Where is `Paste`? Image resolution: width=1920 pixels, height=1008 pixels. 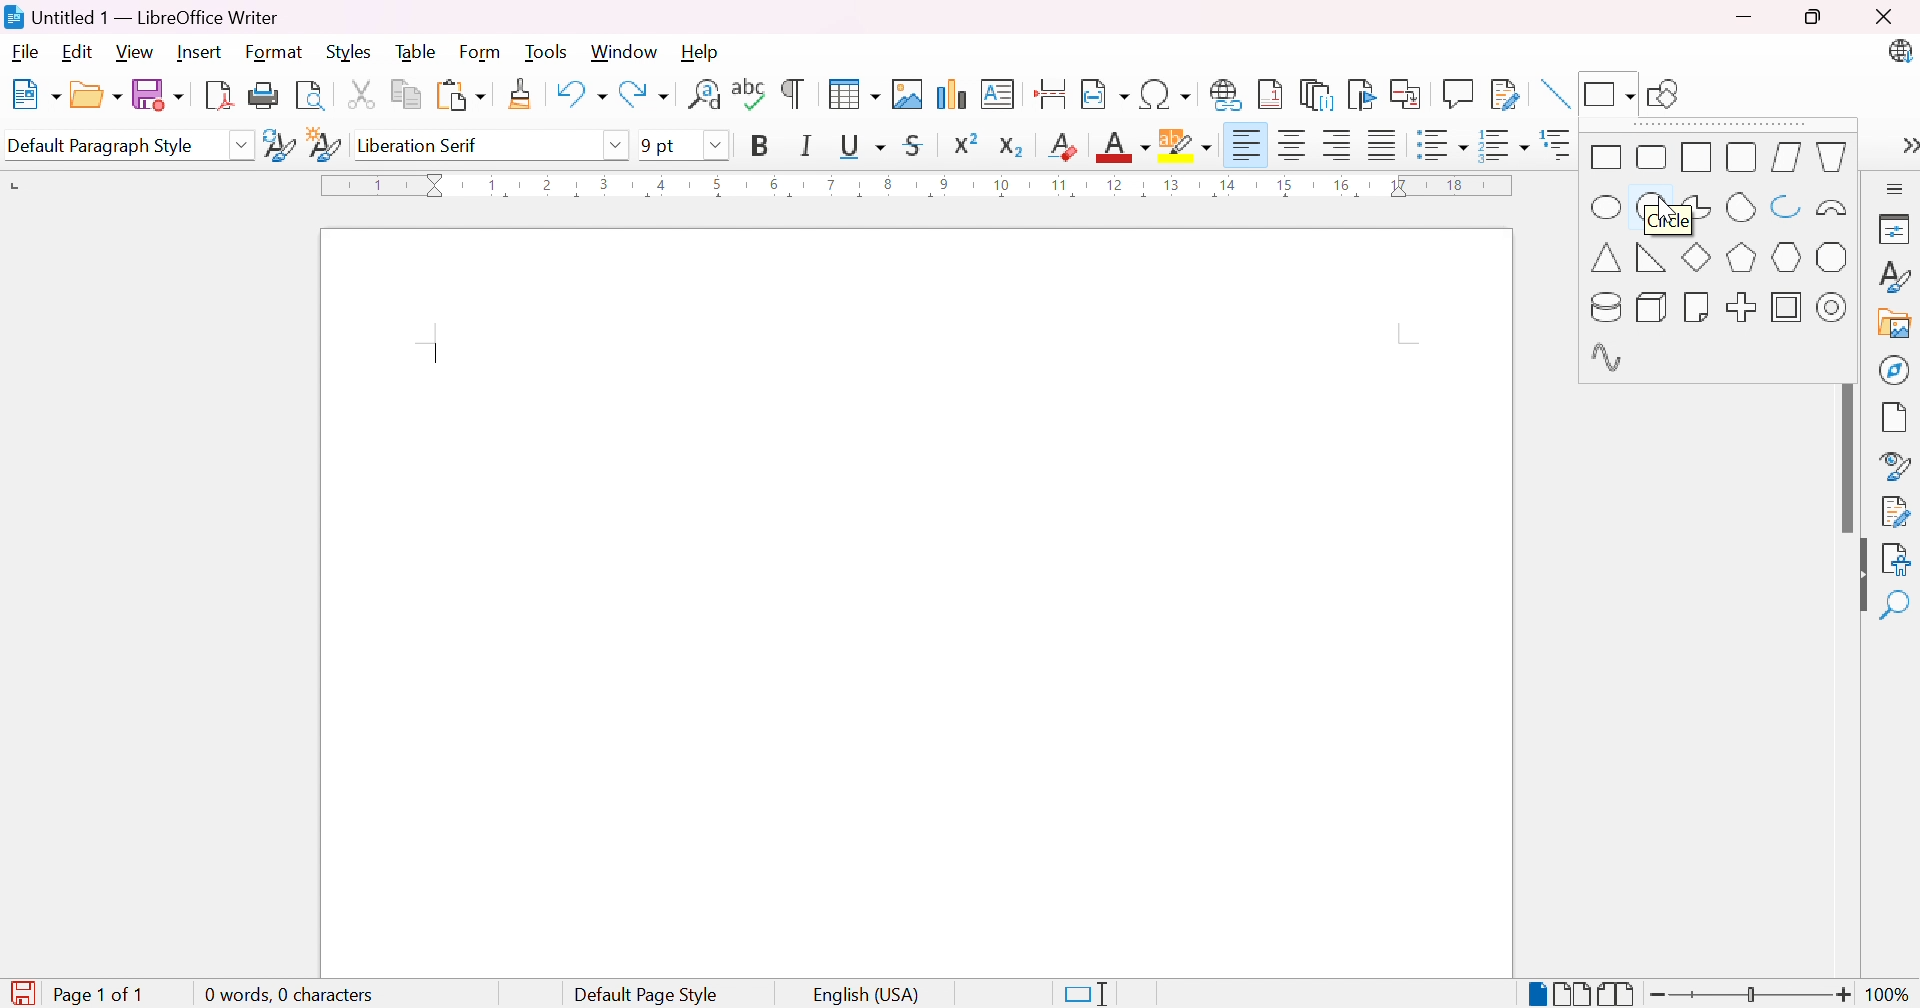
Paste is located at coordinates (461, 96).